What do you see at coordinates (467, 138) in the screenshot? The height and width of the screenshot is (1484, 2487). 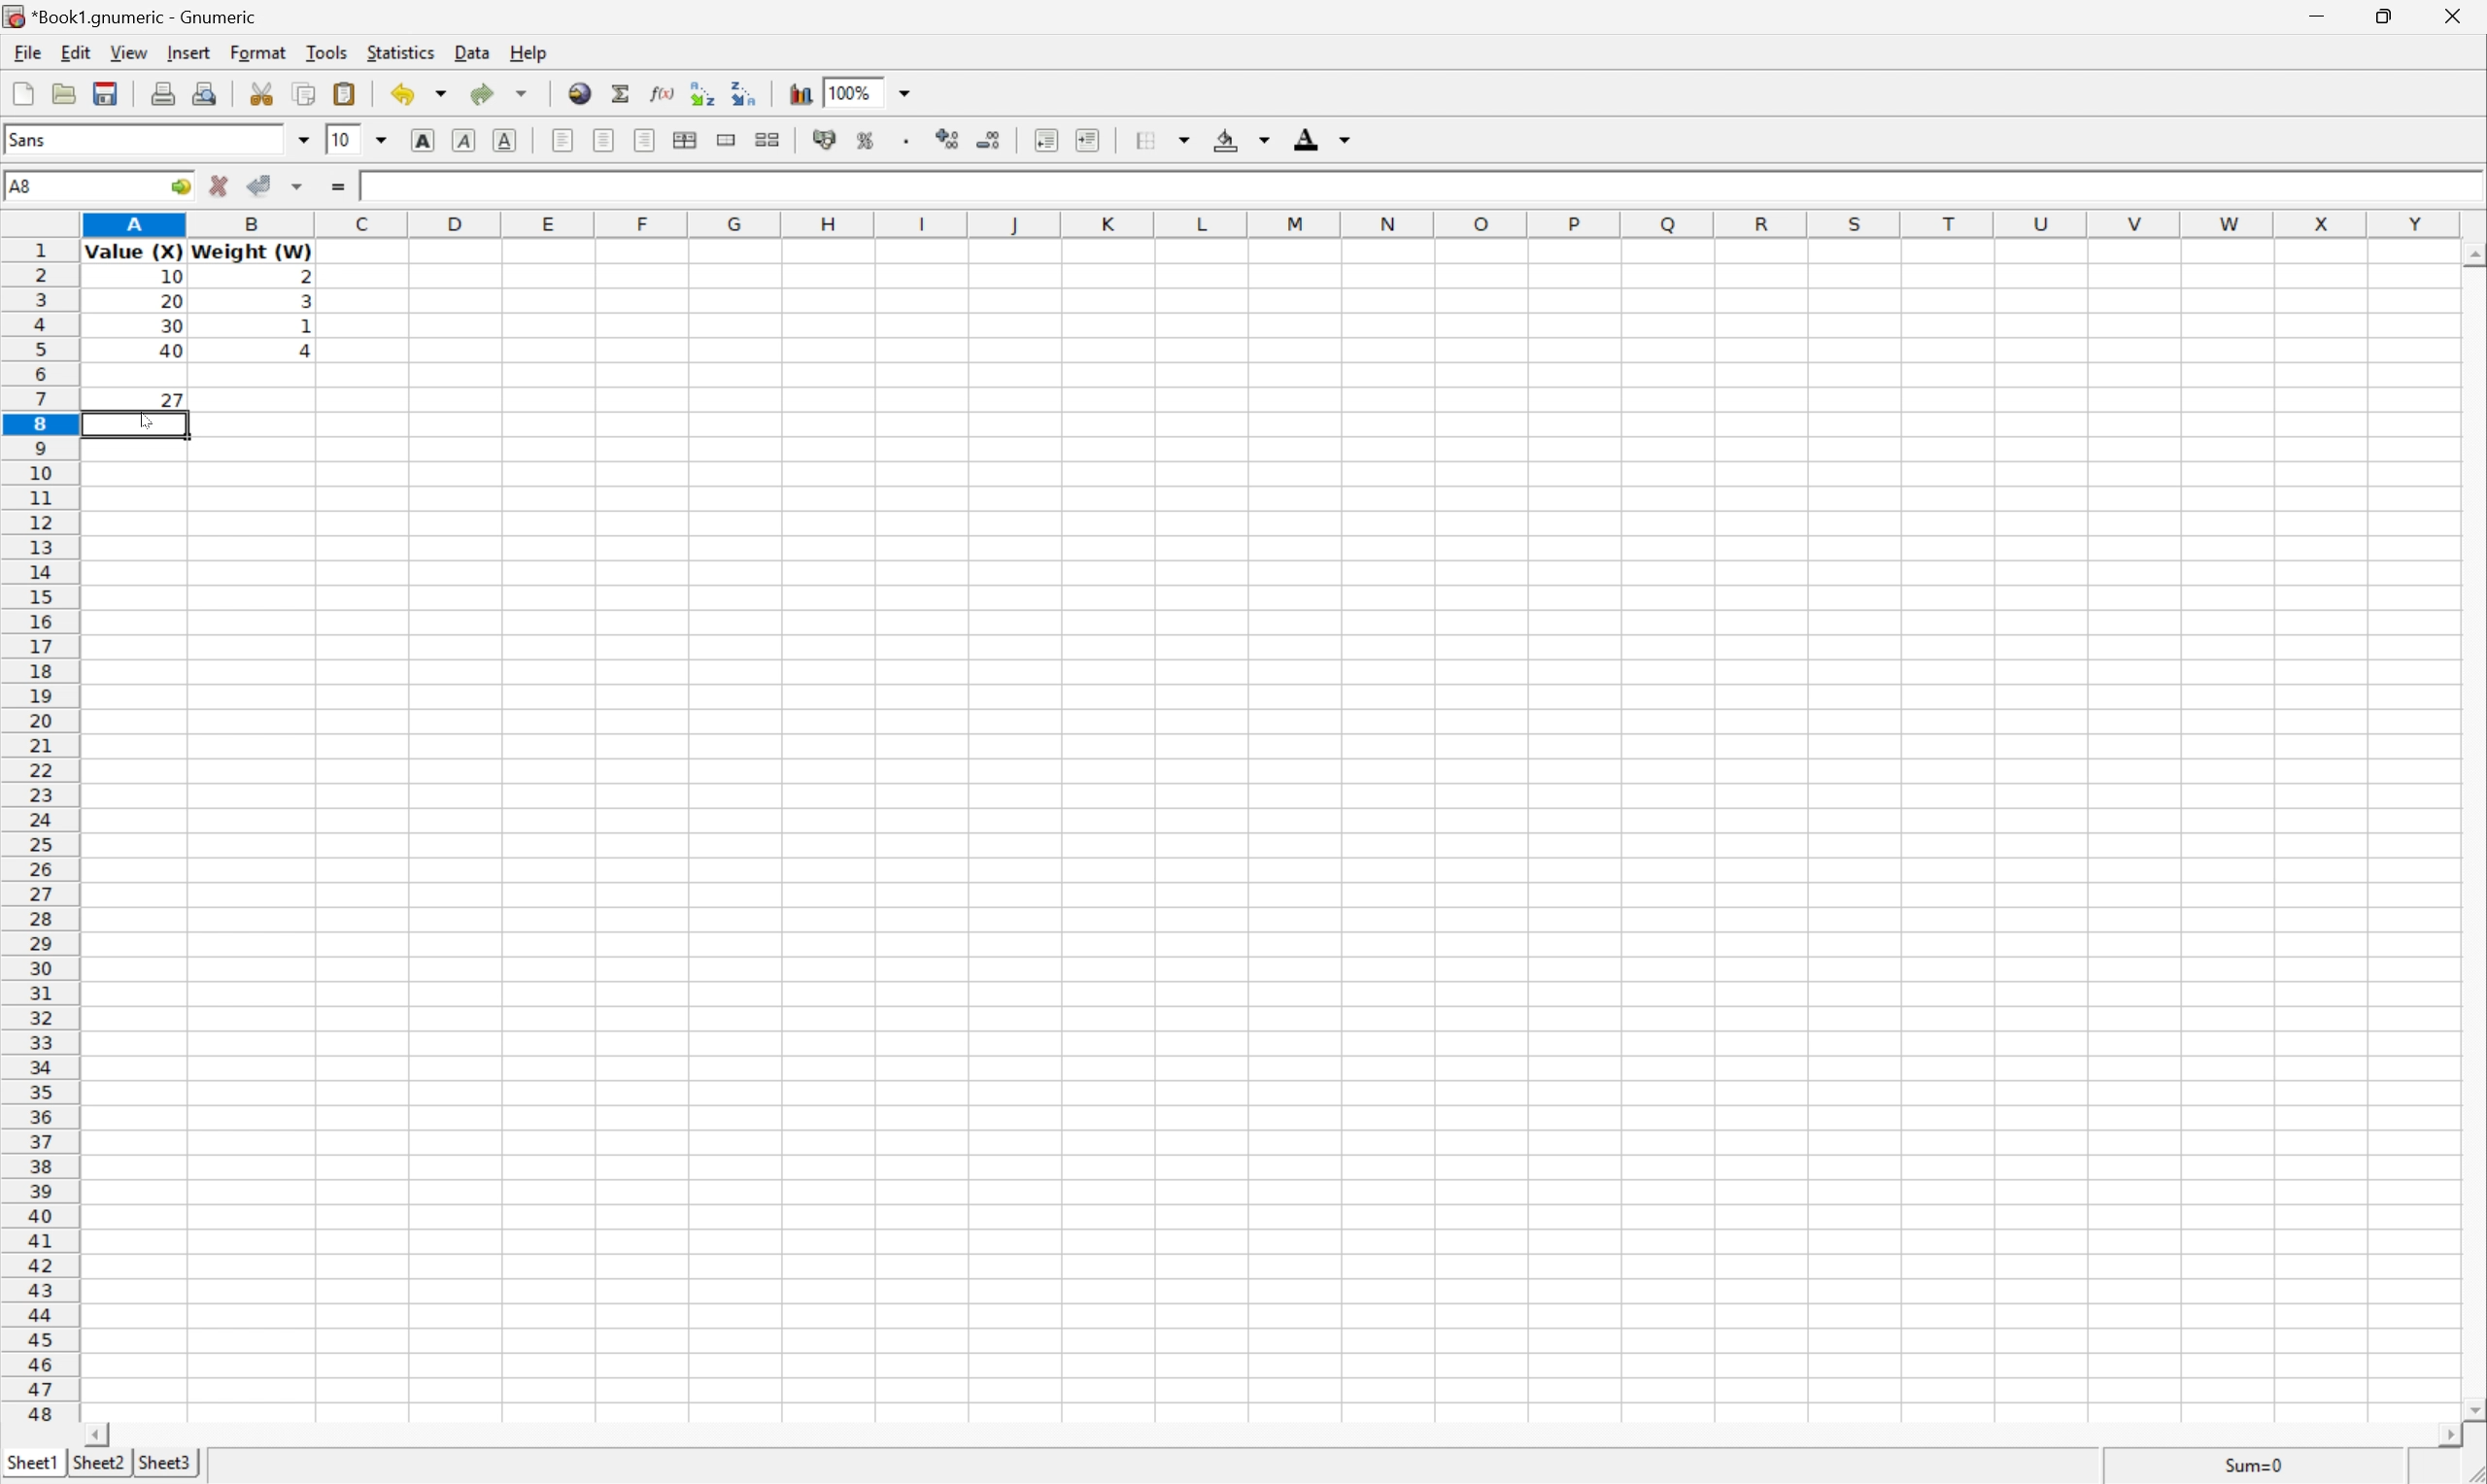 I see `Italic` at bounding box center [467, 138].